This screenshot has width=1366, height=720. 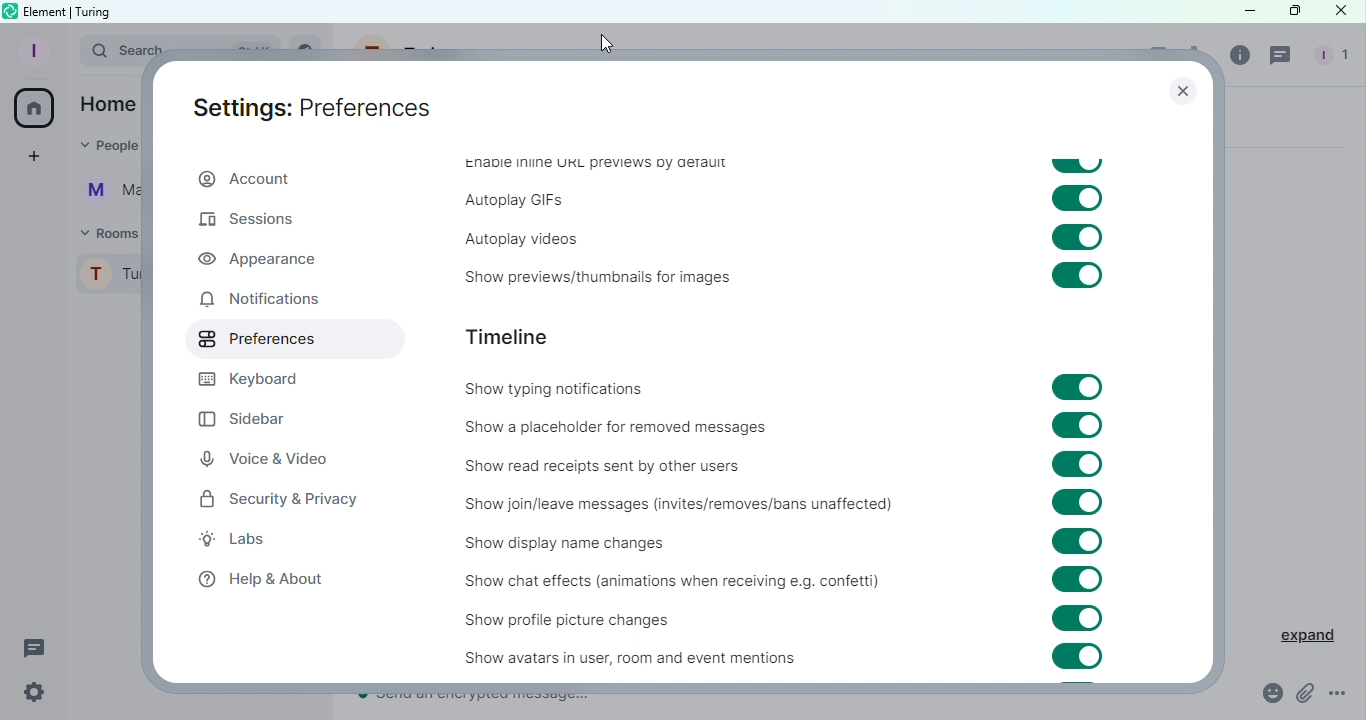 What do you see at coordinates (31, 50) in the screenshot?
I see `Profile` at bounding box center [31, 50].